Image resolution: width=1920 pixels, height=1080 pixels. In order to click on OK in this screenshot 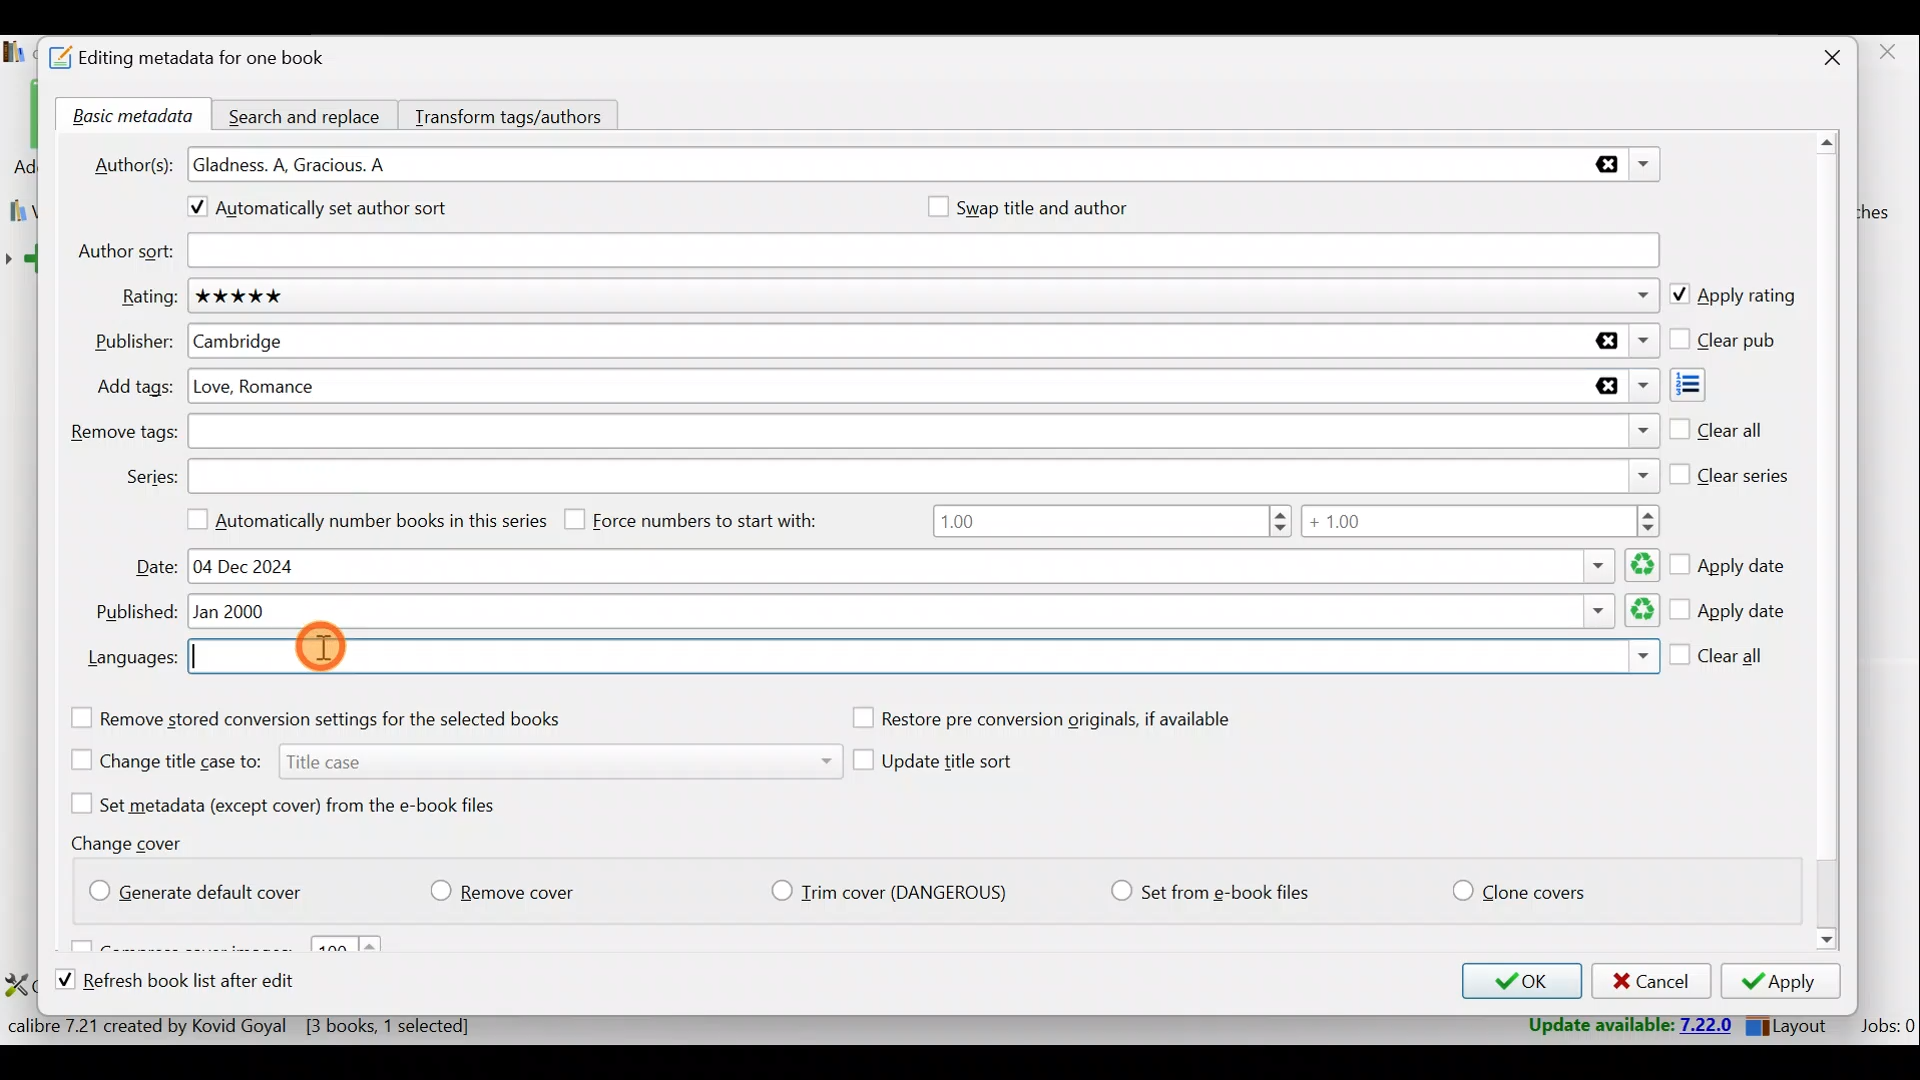, I will do `click(1516, 981)`.